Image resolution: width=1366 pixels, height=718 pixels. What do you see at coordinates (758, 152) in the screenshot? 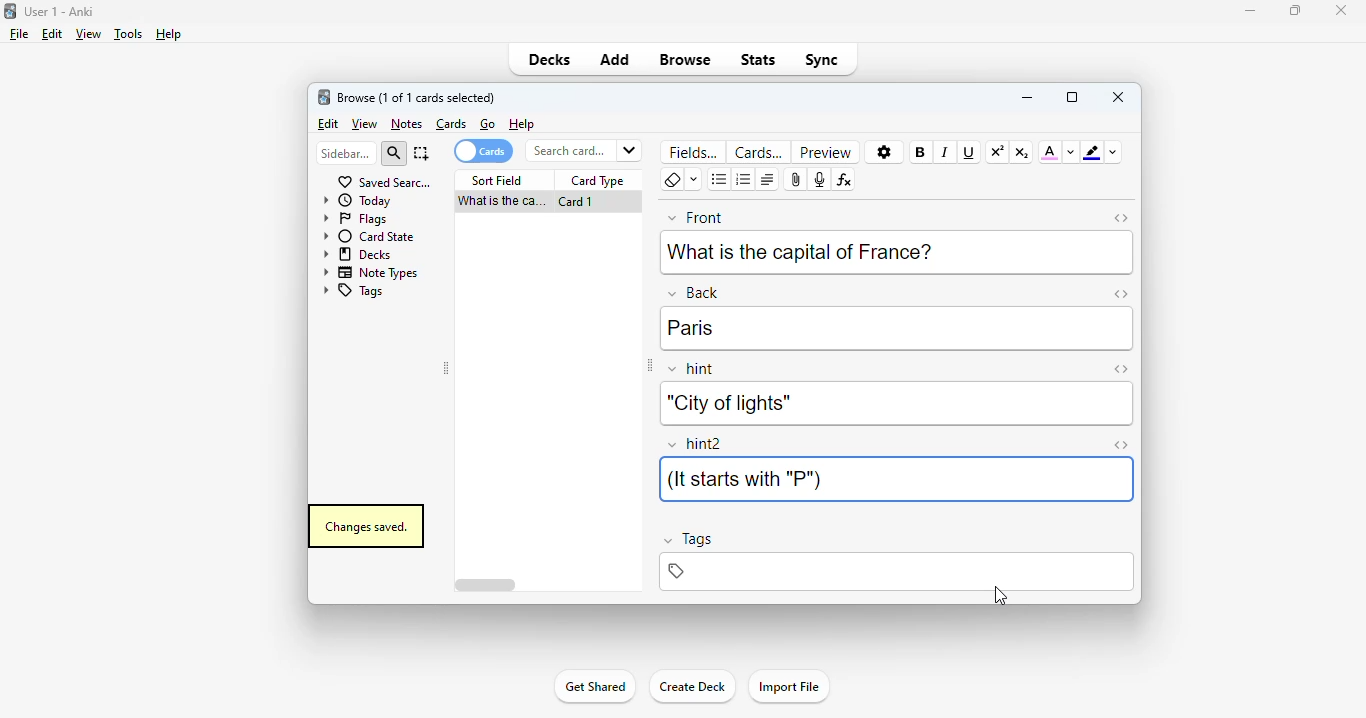
I see `cards` at bounding box center [758, 152].